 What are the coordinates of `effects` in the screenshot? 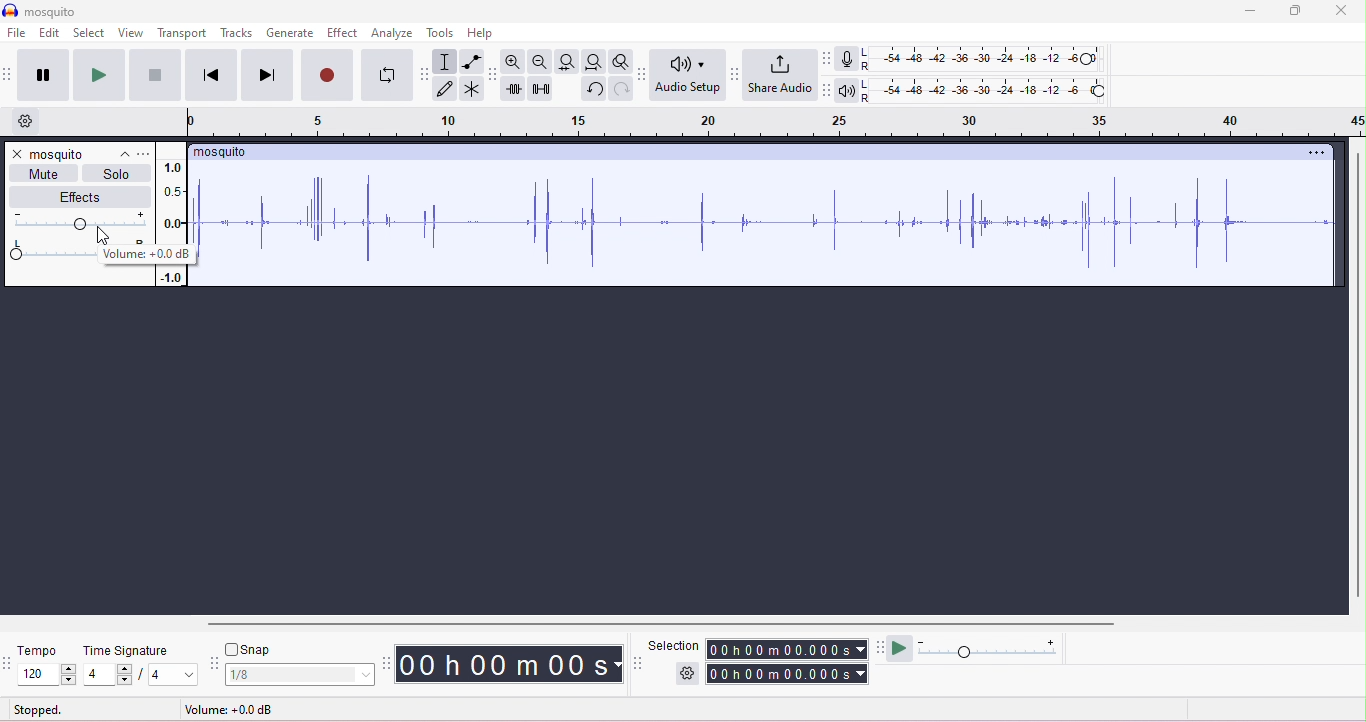 It's located at (85, 197).